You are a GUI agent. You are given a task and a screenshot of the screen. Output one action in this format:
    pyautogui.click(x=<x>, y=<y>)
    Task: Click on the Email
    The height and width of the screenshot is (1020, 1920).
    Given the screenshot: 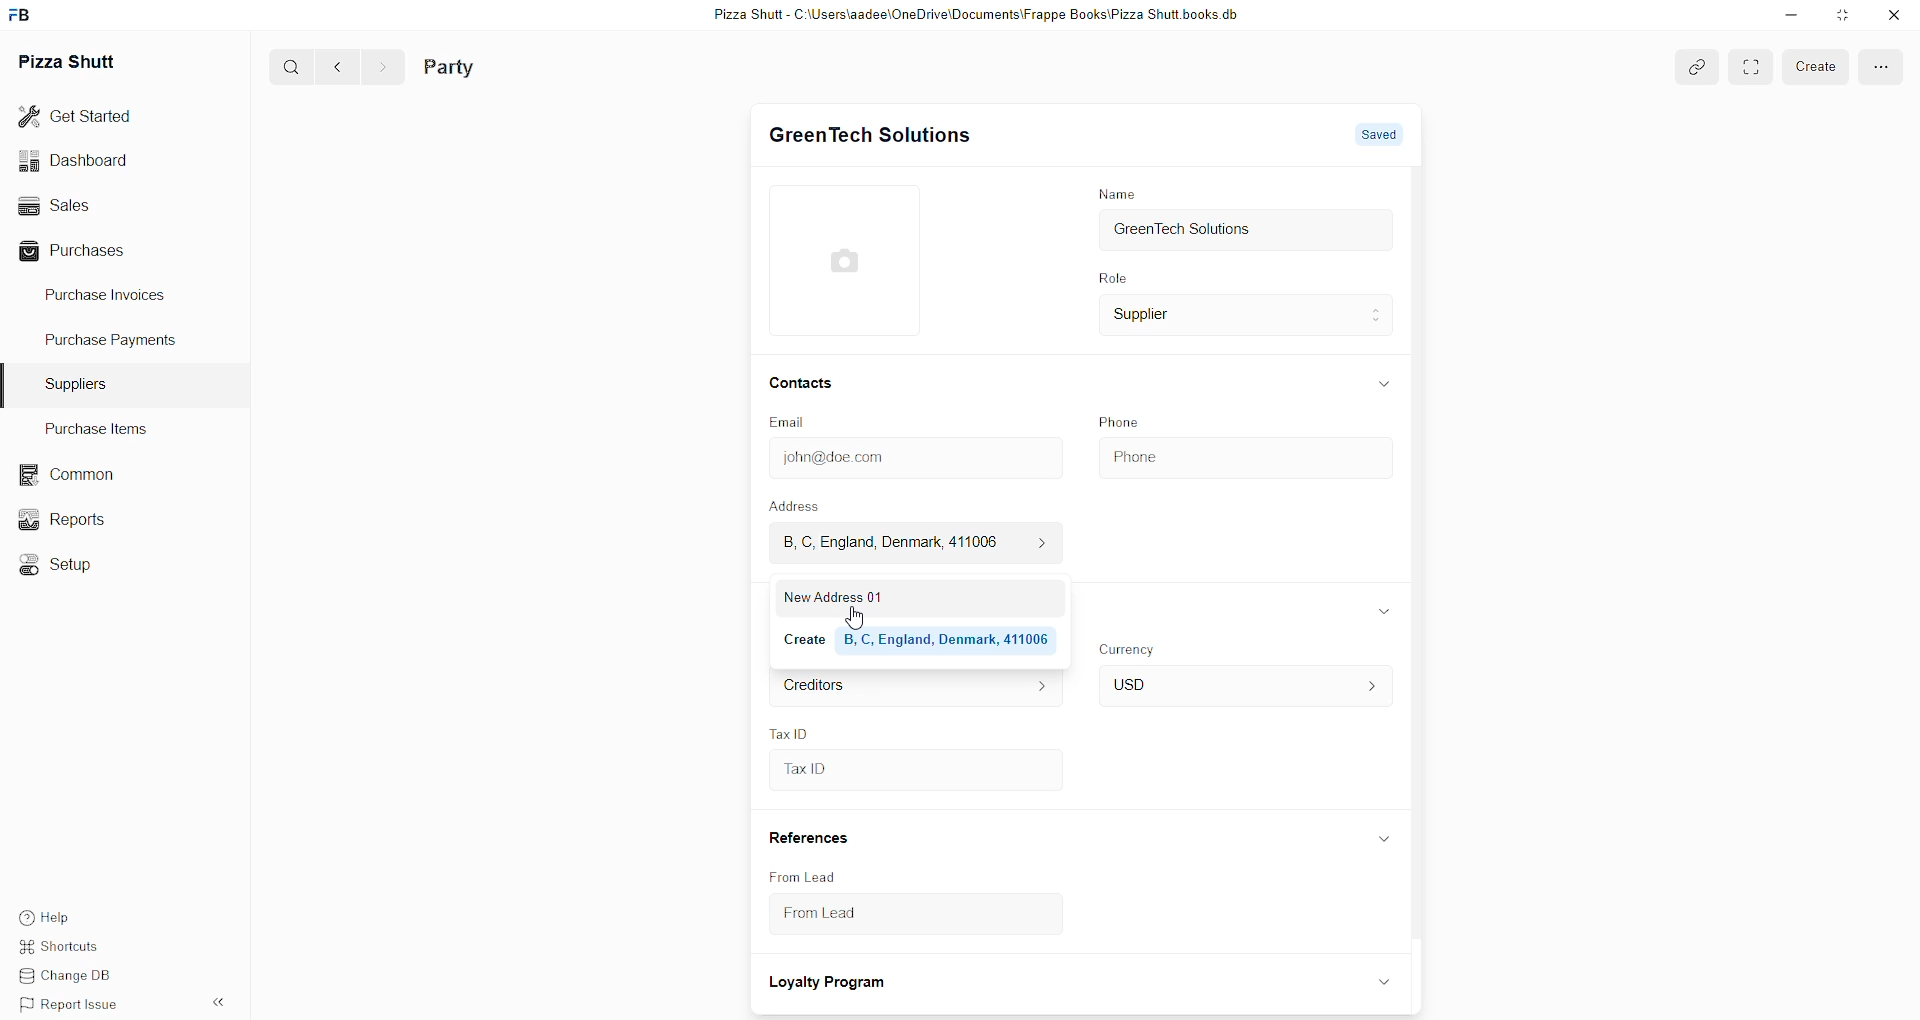 What is the action you would take?
    pyautogui.click(x=792, y=423)
    